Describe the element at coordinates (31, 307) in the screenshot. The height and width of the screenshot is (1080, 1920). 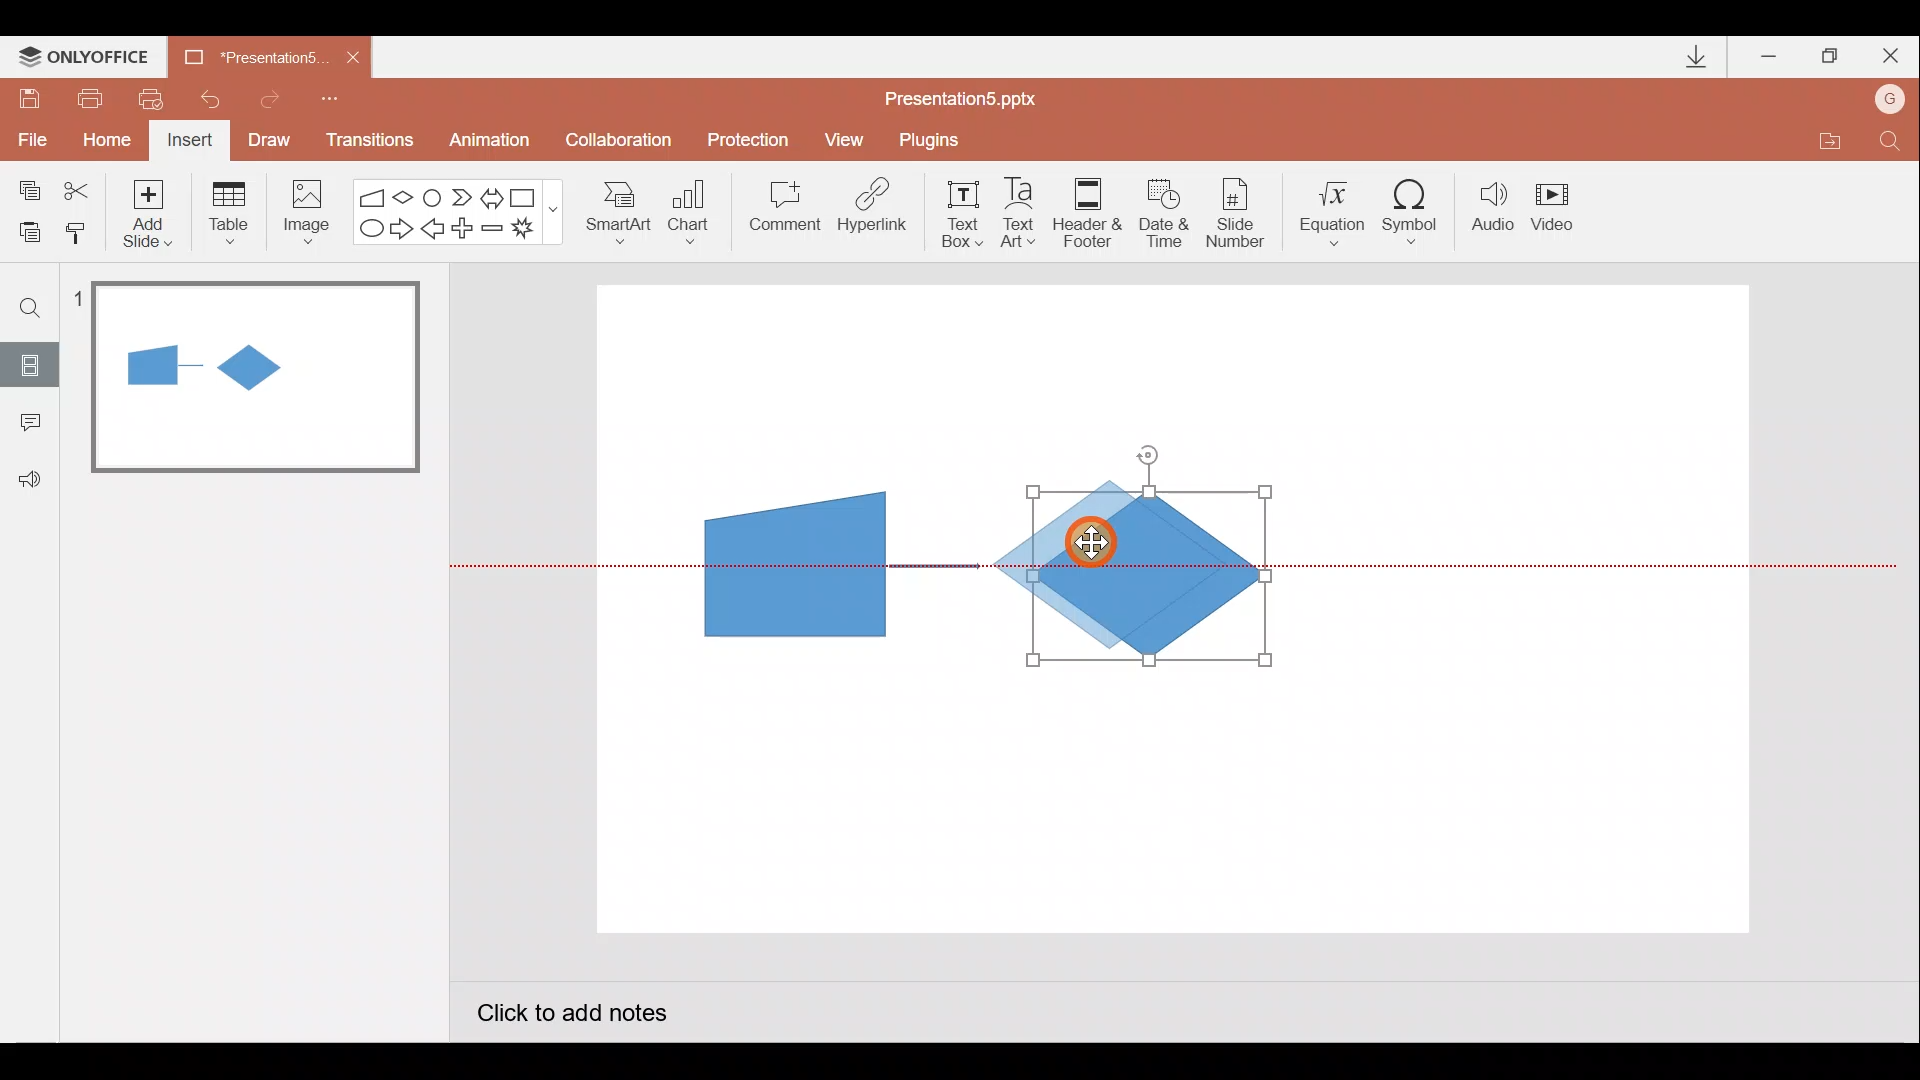
I see `Find` at that location.